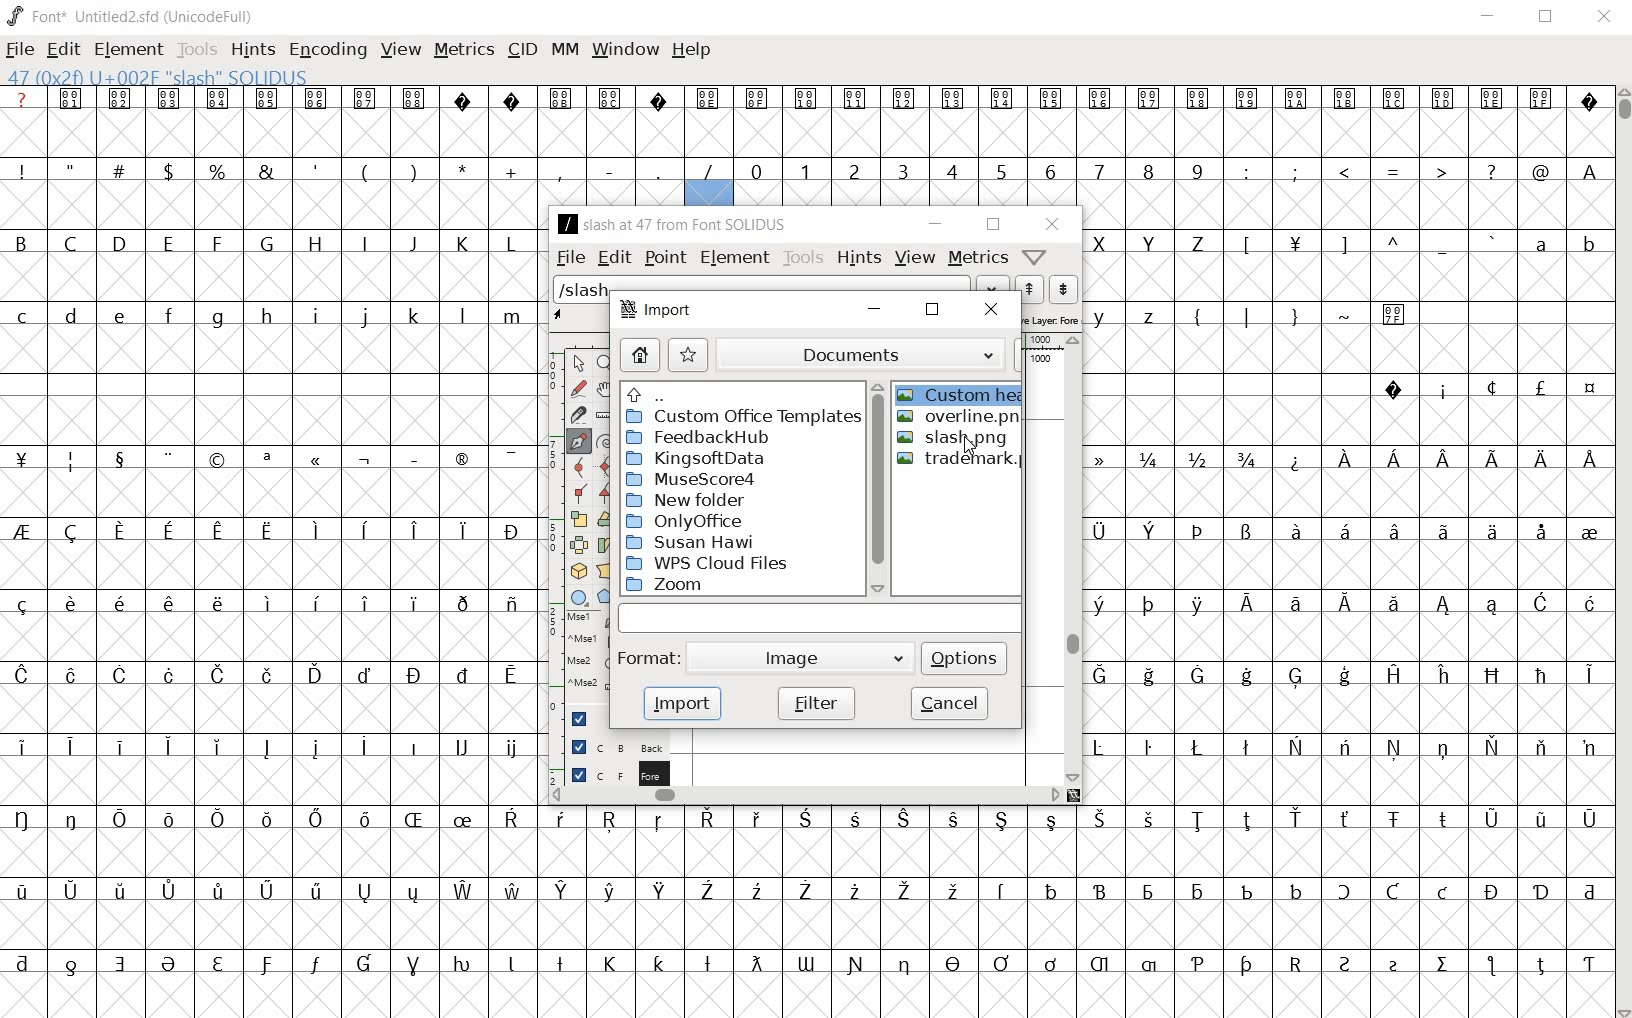 This screenshot has height=1018, width=1632. What do you see at coordinates (461, 53) in the screenshot?
I see `METRICS` at bounding box center [461, 53].